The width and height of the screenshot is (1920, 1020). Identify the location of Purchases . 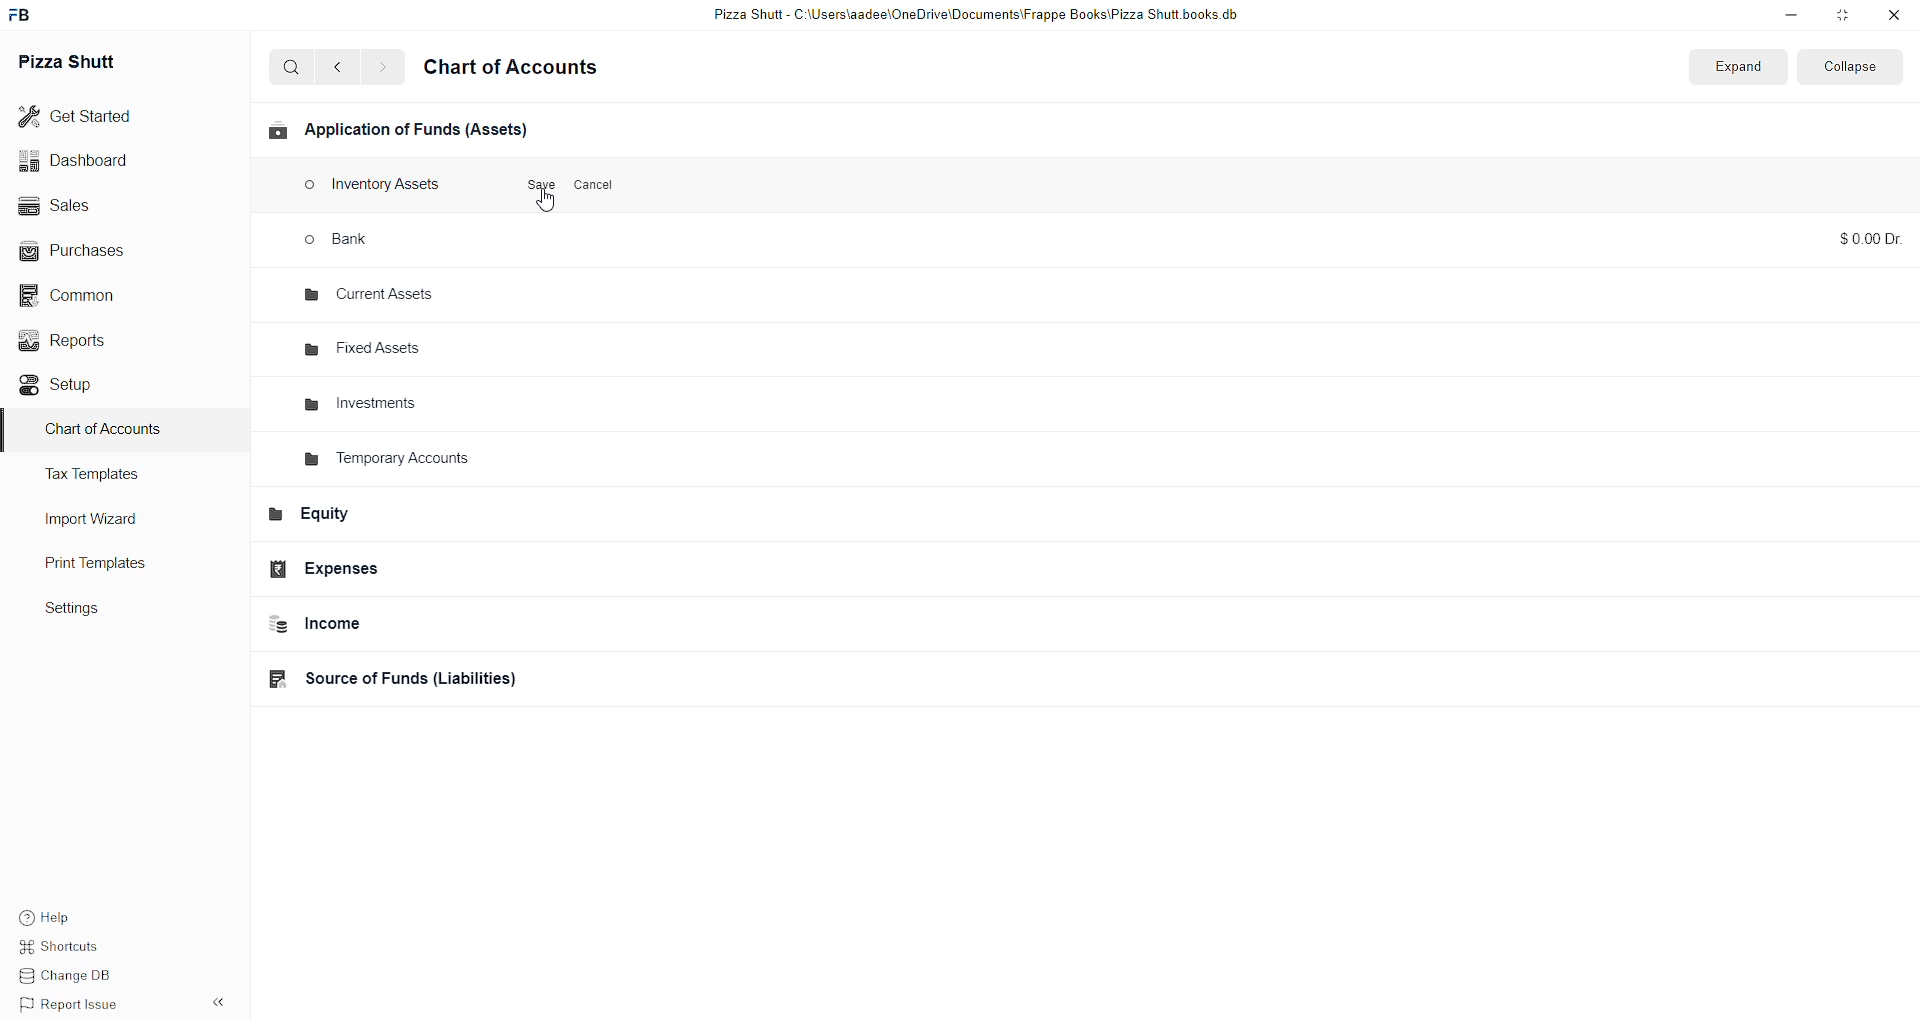
(83, 249).